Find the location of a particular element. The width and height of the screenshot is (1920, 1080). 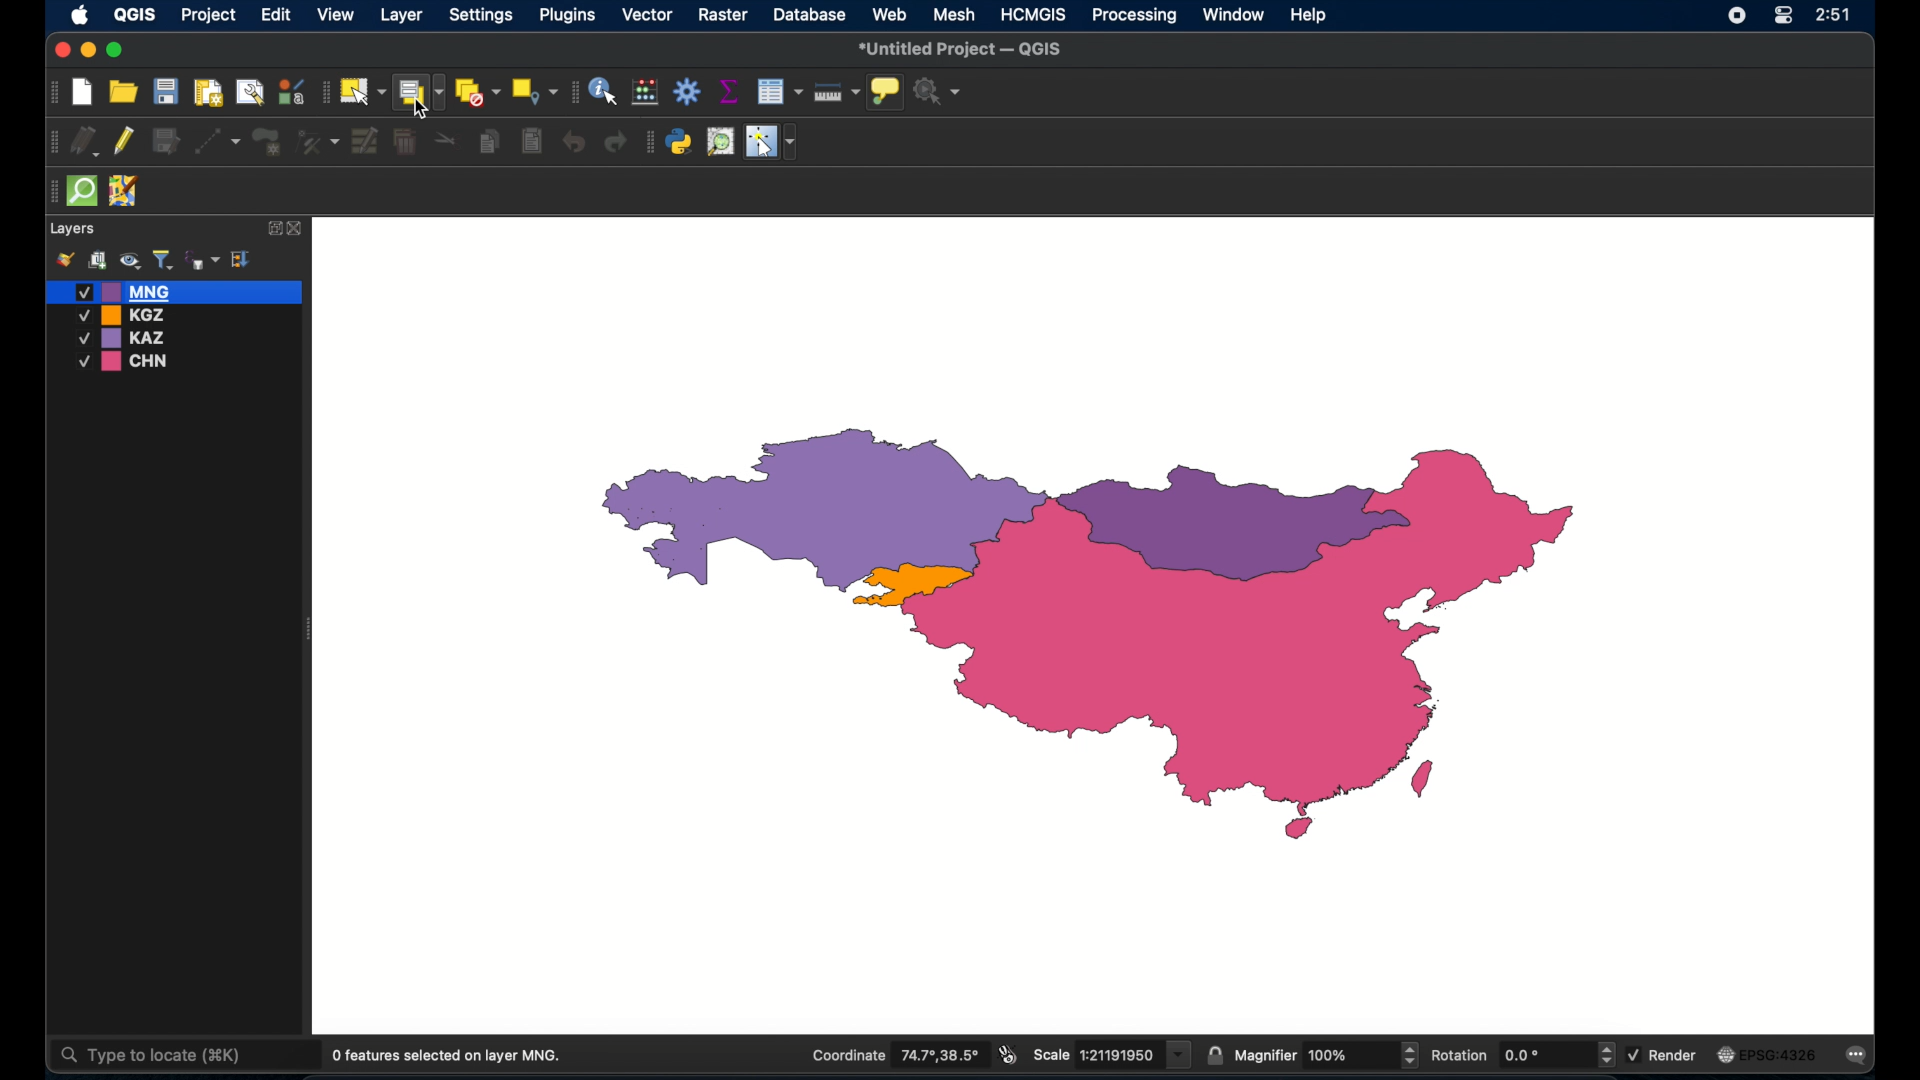

attributes toolbar is located at coordinates (573, 92).